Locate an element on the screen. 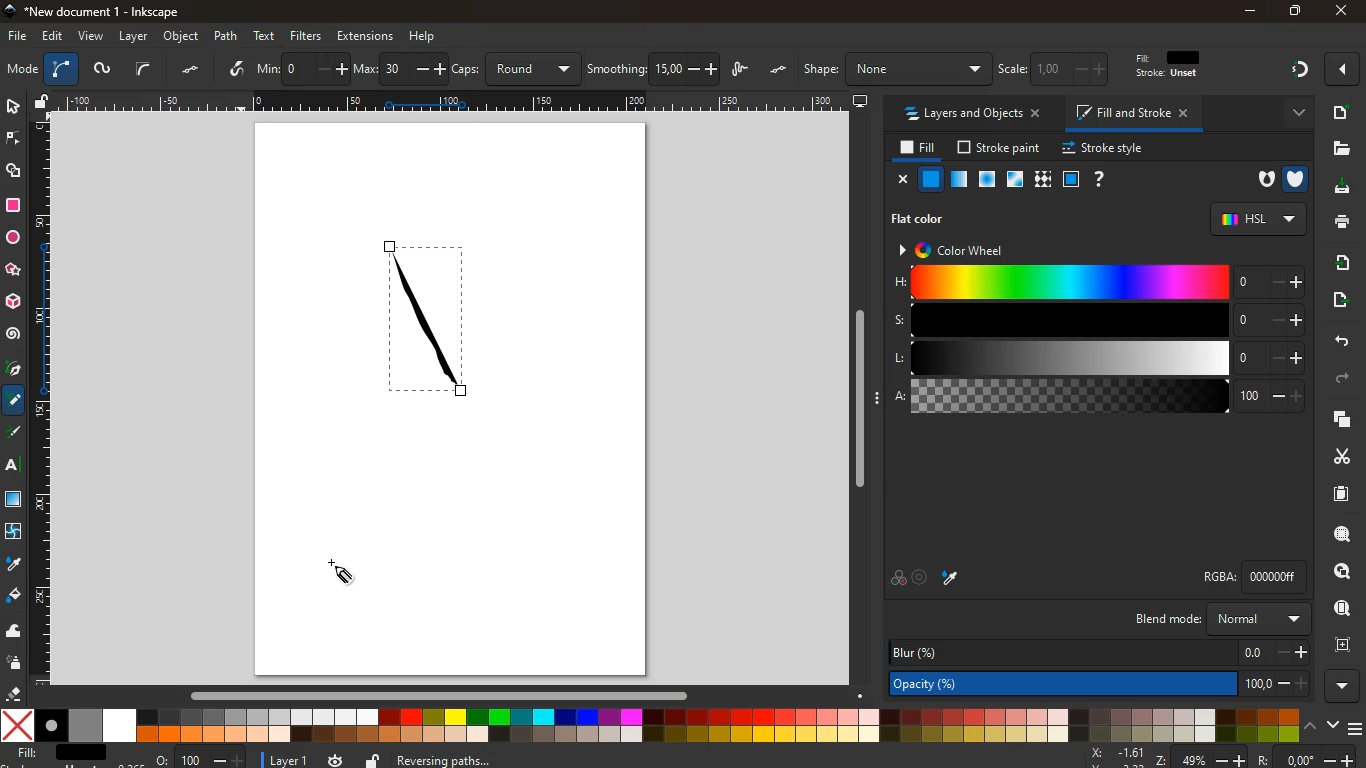  opacity is located at coordinates (988, 180).